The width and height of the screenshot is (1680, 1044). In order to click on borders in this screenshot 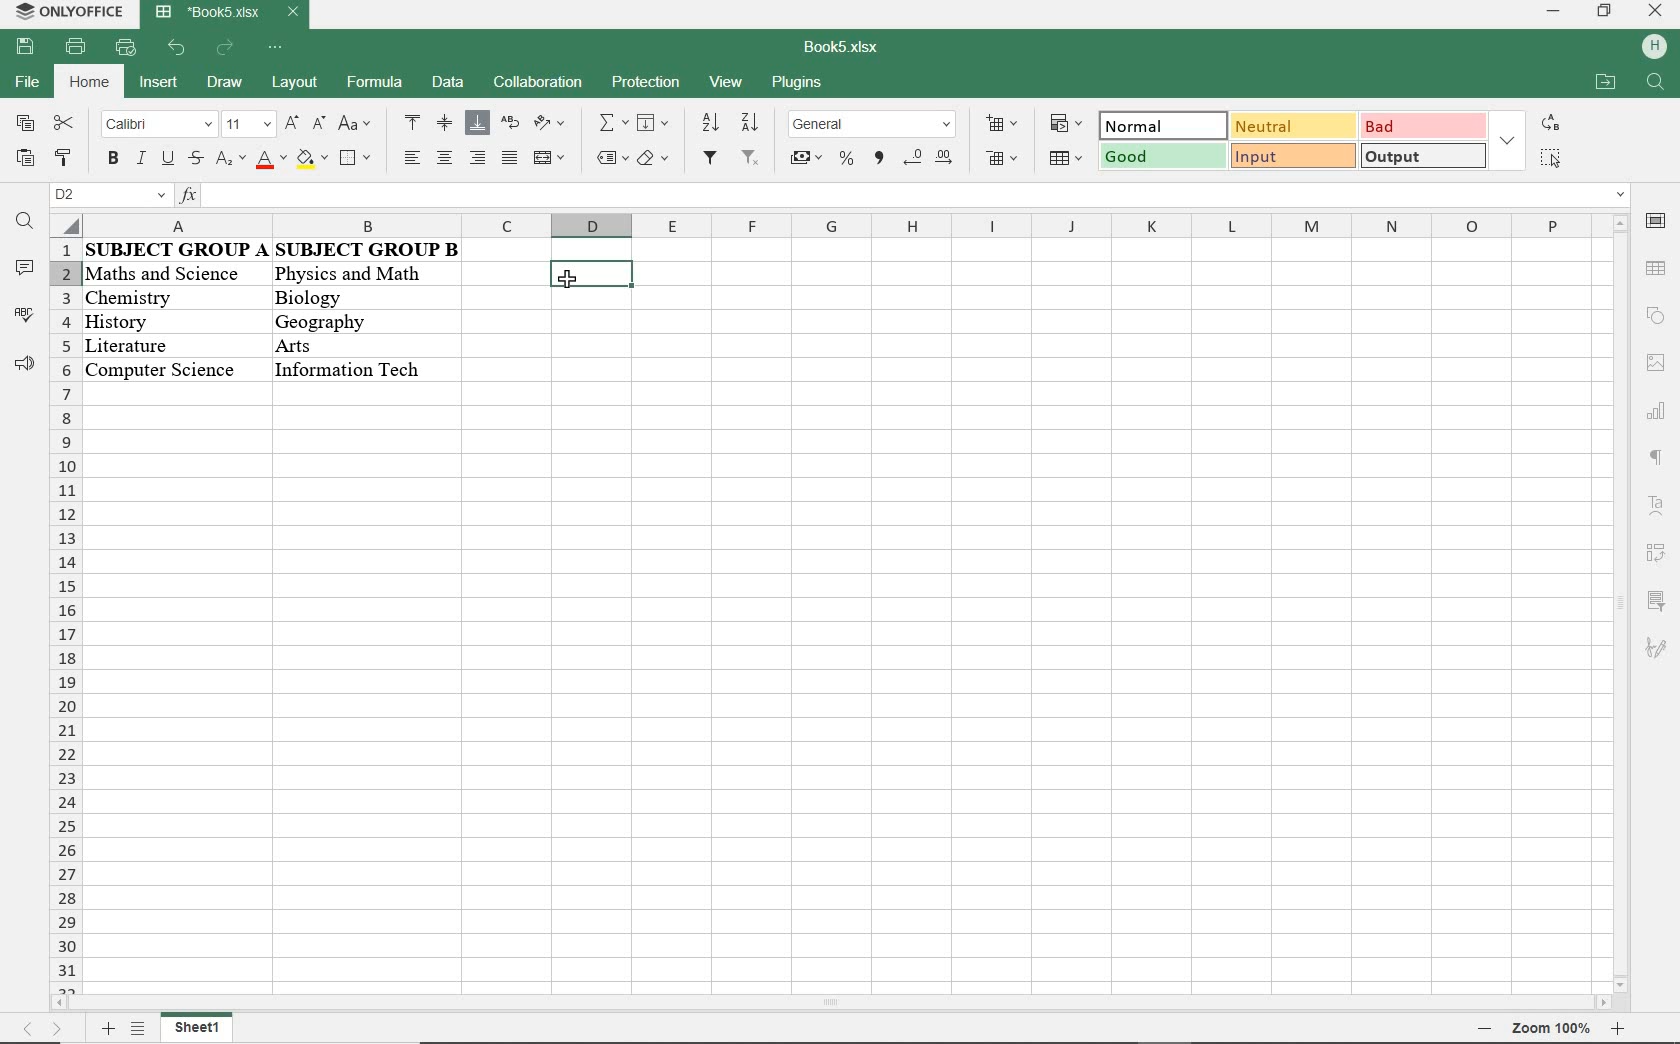, I will do `click(357, 160)`.